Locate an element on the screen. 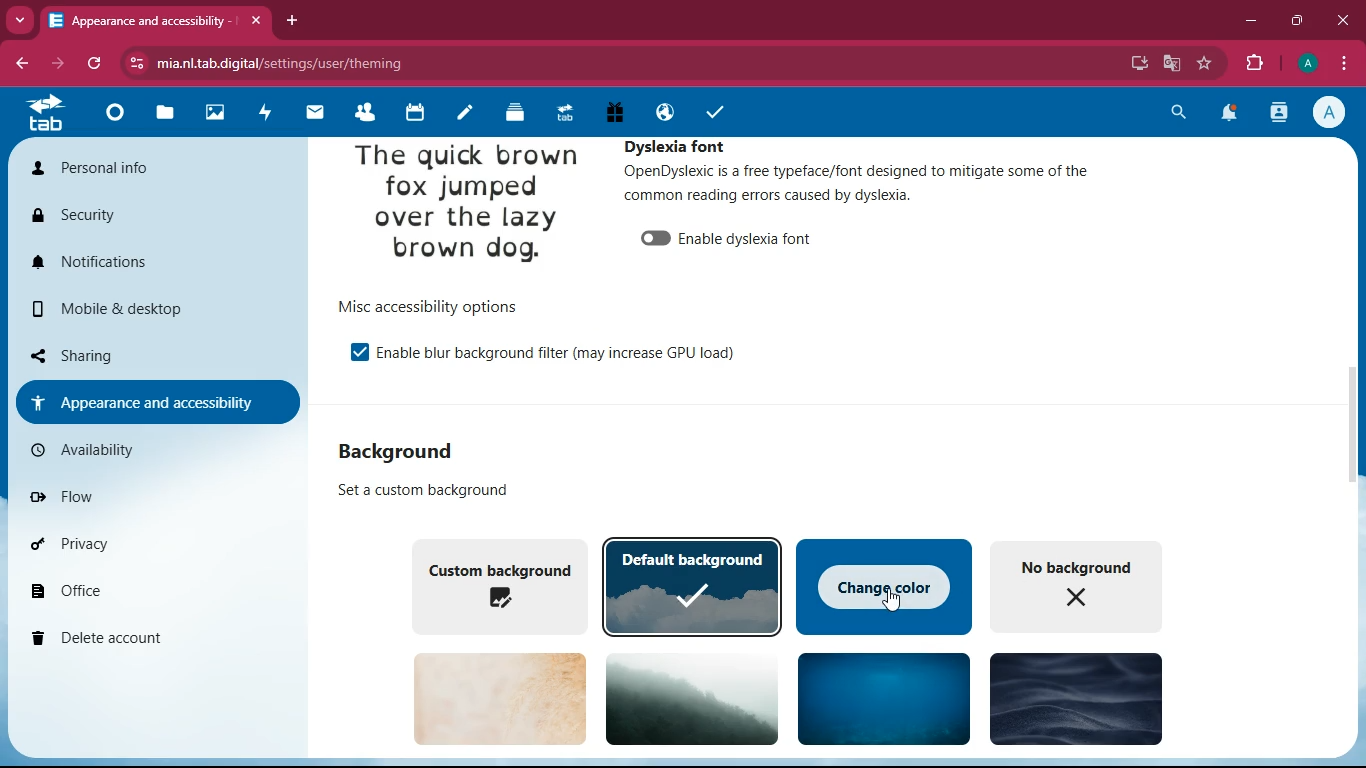 The image size is (1366, 768). set a custom background is located at coordinates (432, 491).